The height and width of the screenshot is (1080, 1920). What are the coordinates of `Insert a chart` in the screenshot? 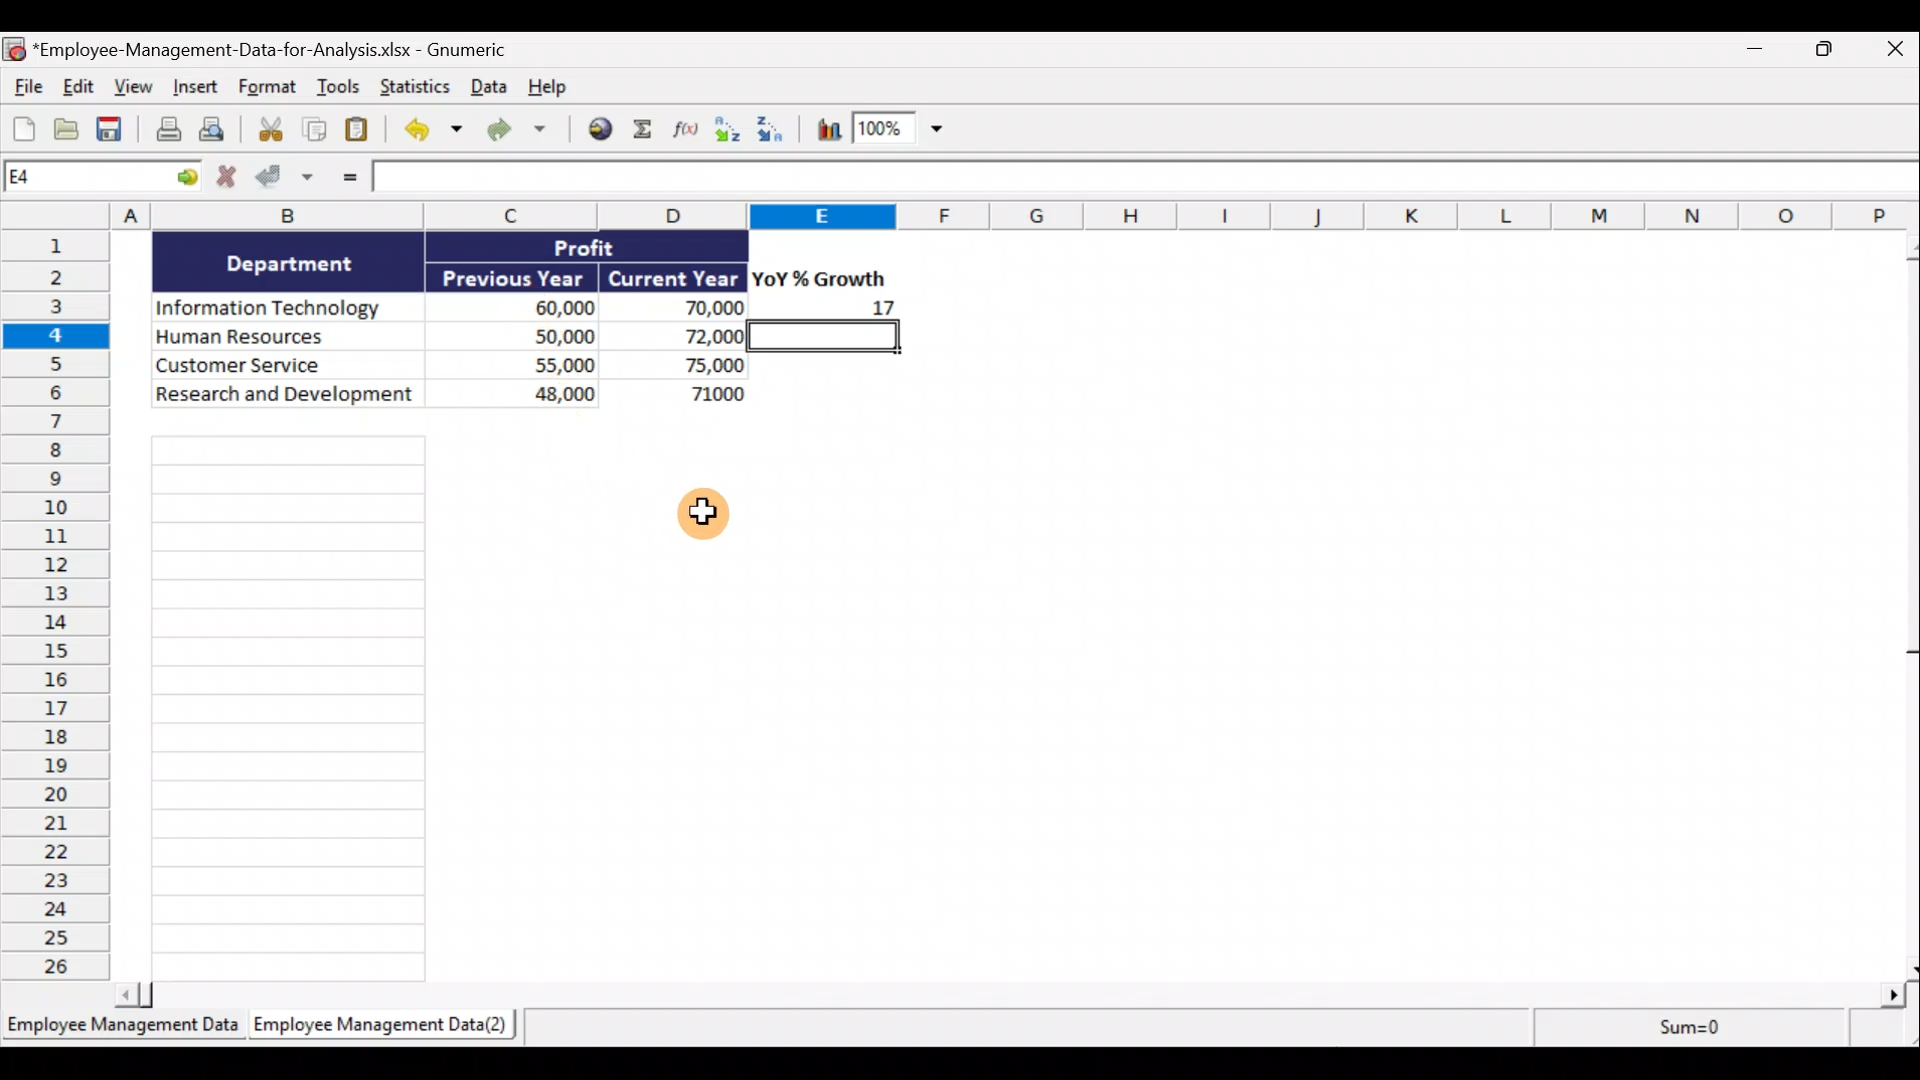 It's located at (827, 133).